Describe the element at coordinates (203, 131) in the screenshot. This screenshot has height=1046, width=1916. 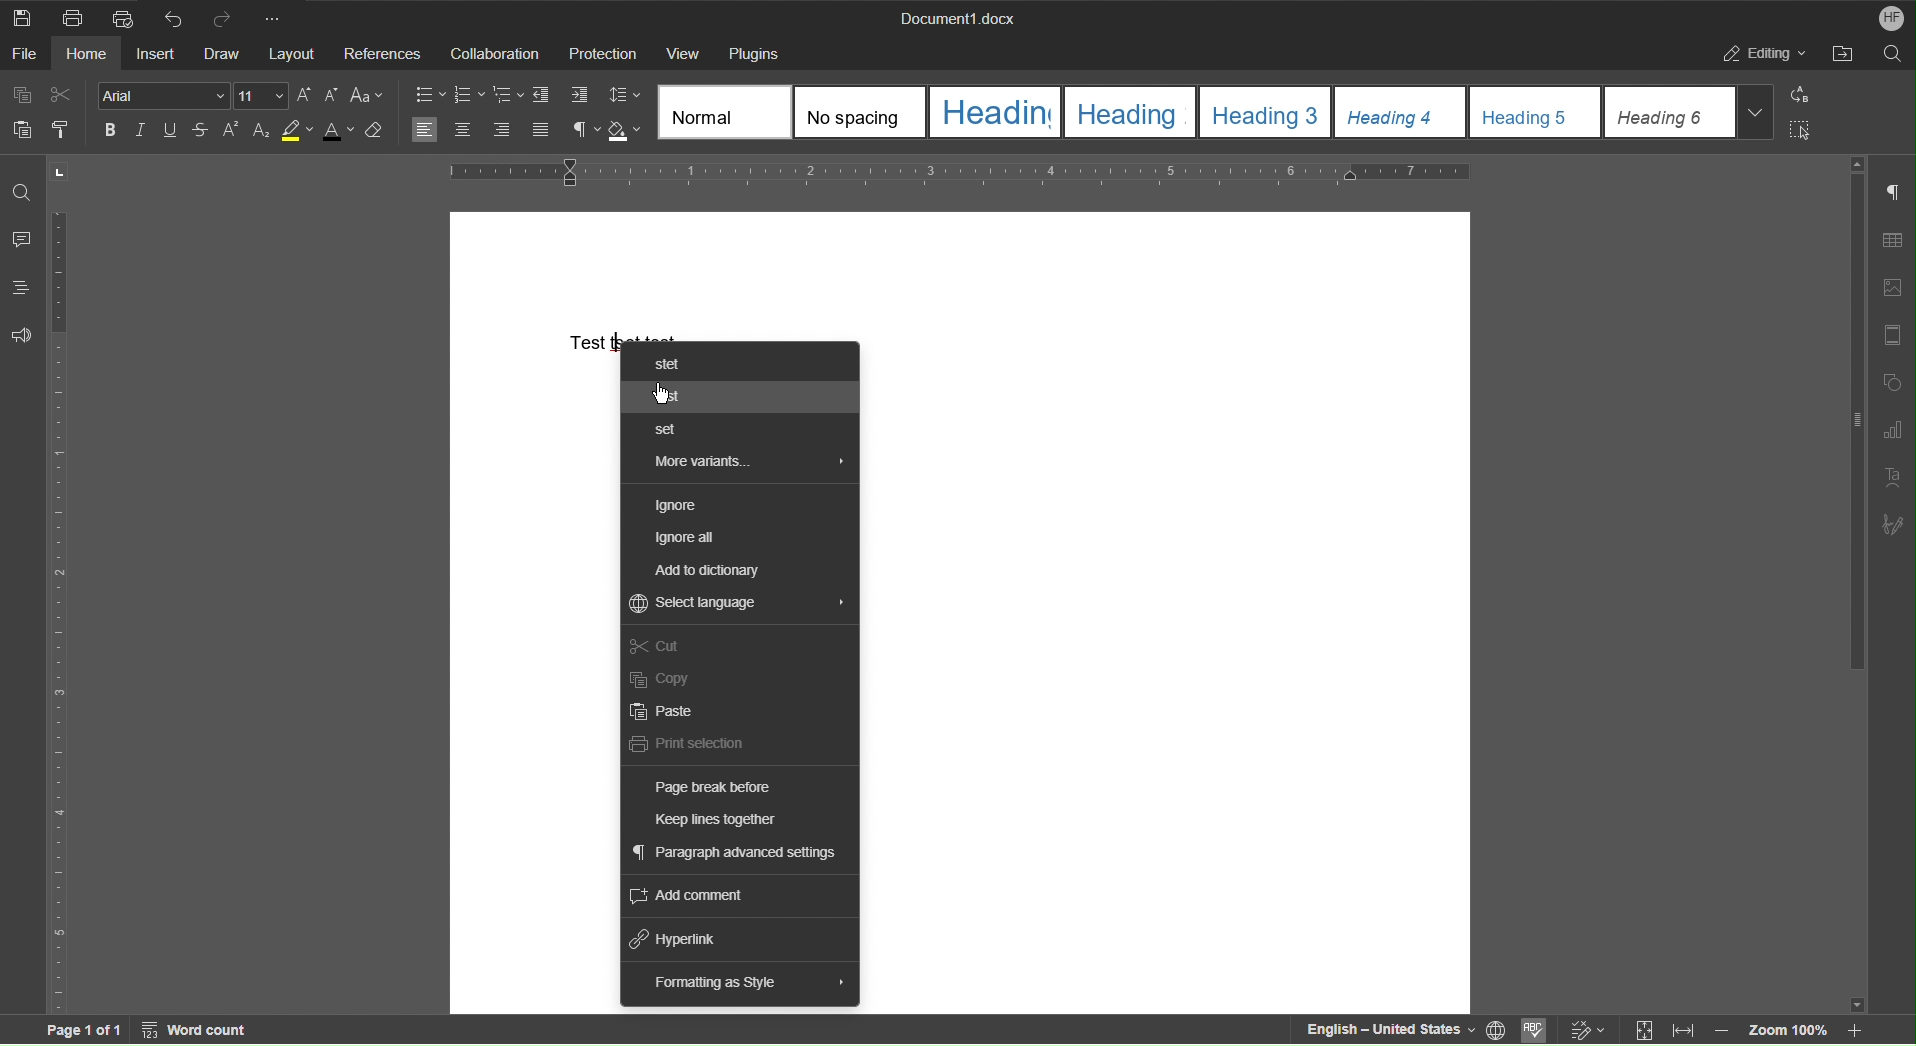
I see `Strikethrough` at that location.